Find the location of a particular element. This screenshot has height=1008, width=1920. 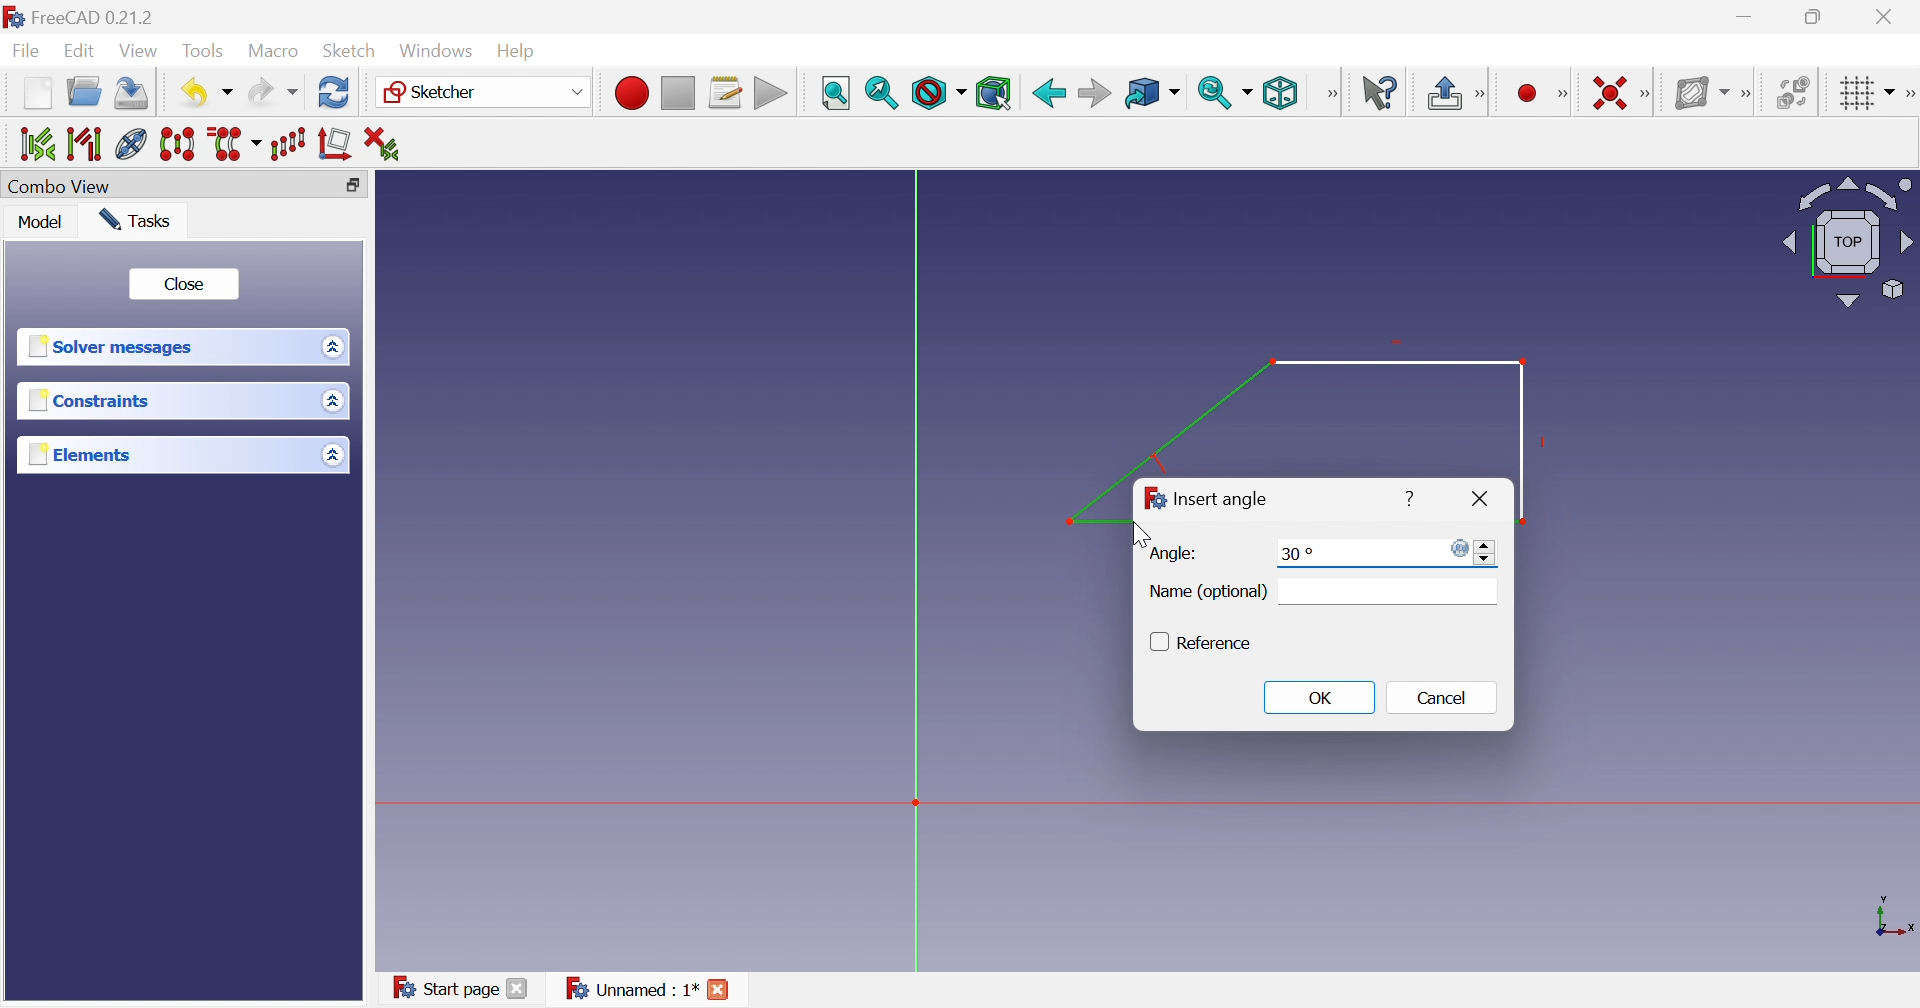

Drop Down is located at coordinates (1179, 93).